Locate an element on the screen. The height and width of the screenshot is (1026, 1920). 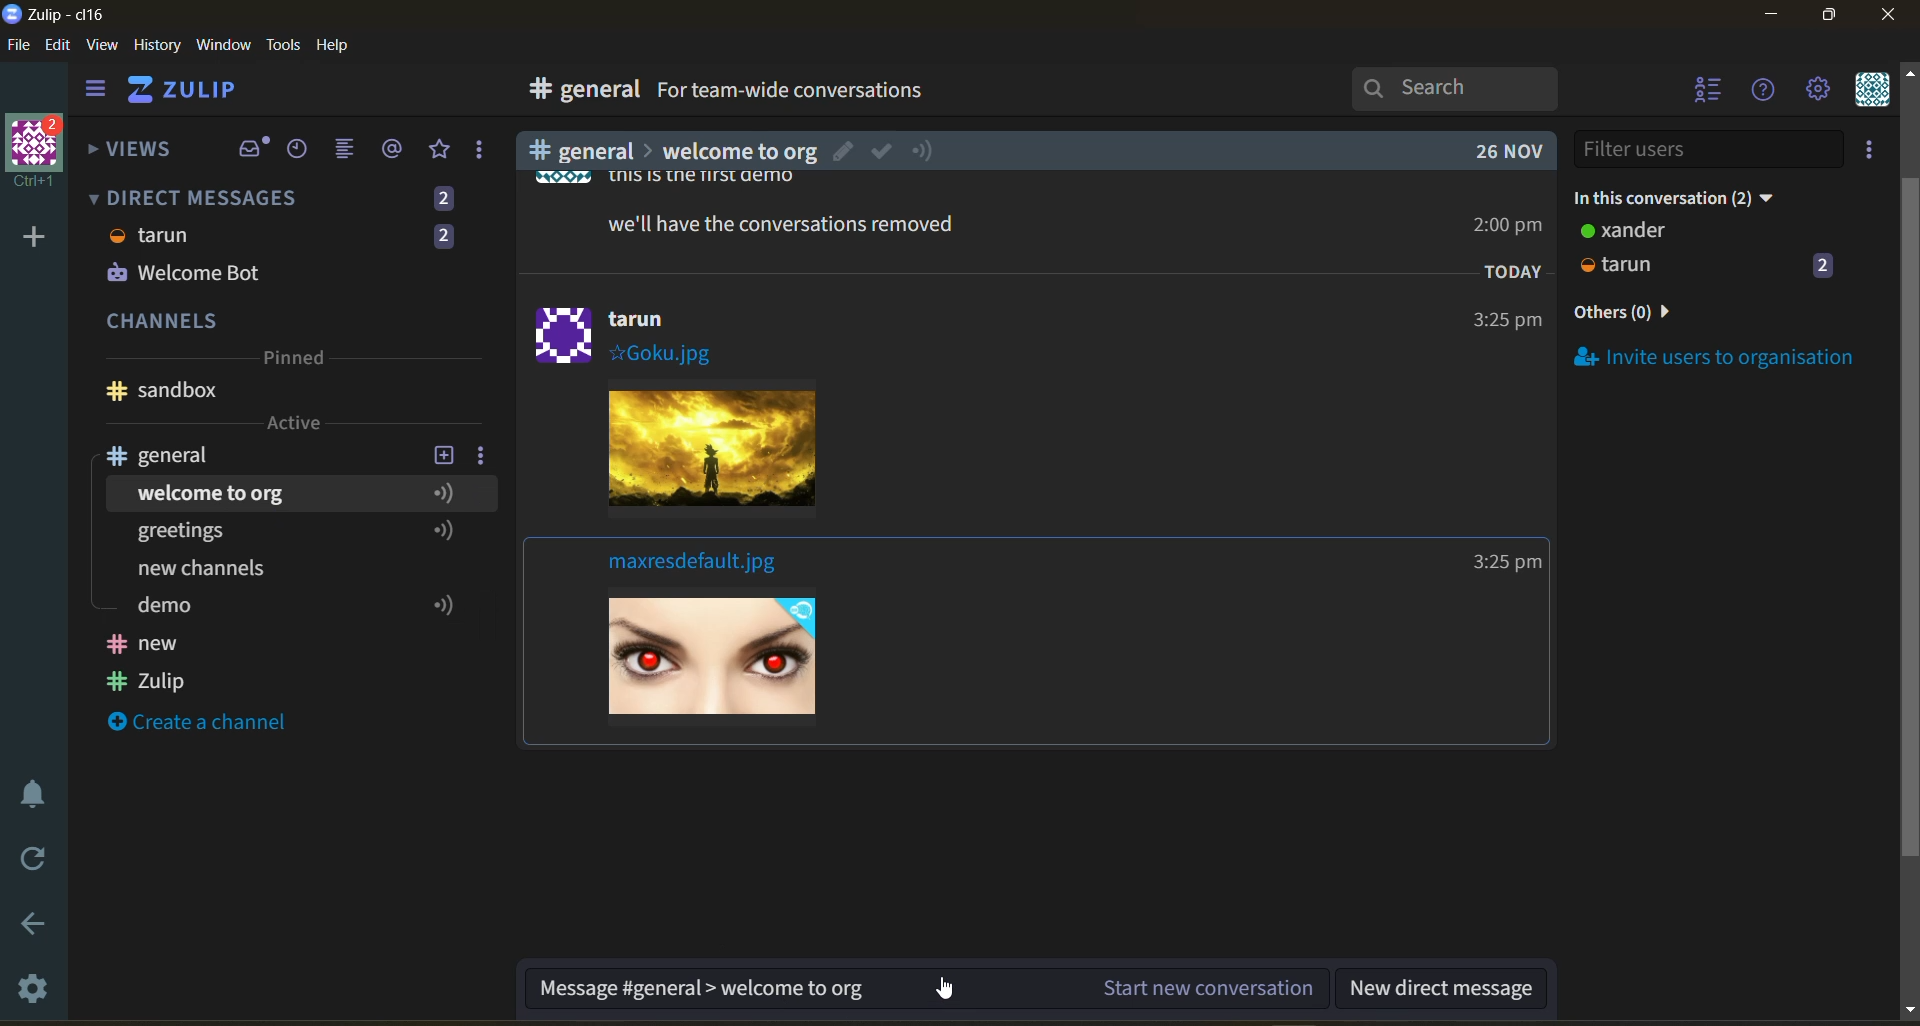
mentions is located at coordinates (396, 149).